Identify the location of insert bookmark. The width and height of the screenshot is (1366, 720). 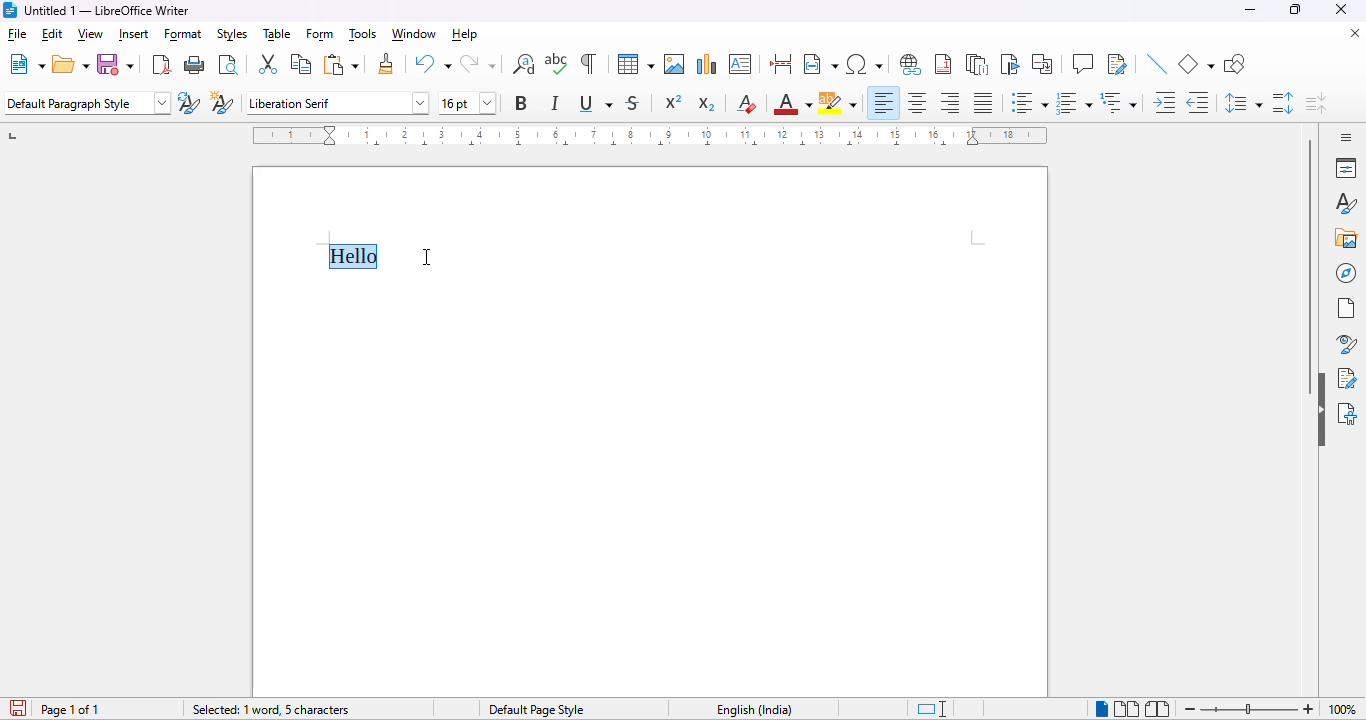
(1012, 64).